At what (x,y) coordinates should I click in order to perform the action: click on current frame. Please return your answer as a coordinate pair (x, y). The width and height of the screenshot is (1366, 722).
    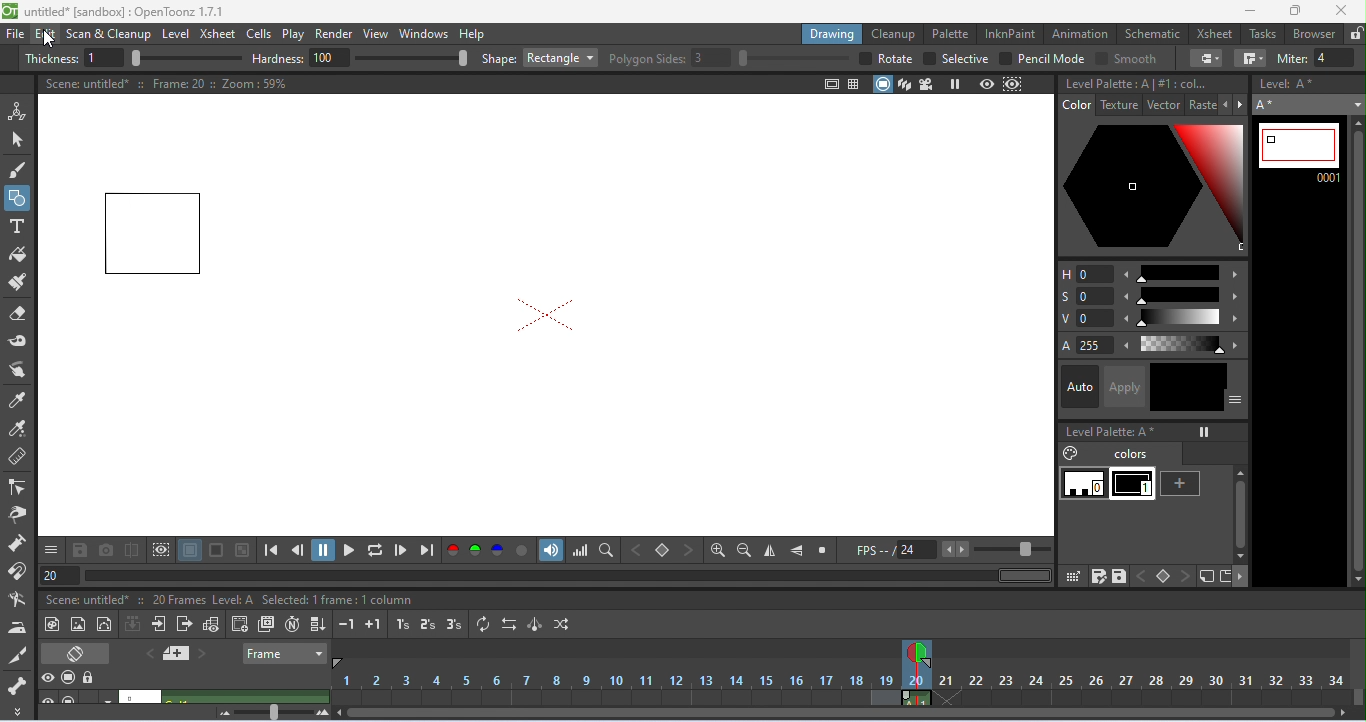
    Looking at the image, I should click on (1300, 152).